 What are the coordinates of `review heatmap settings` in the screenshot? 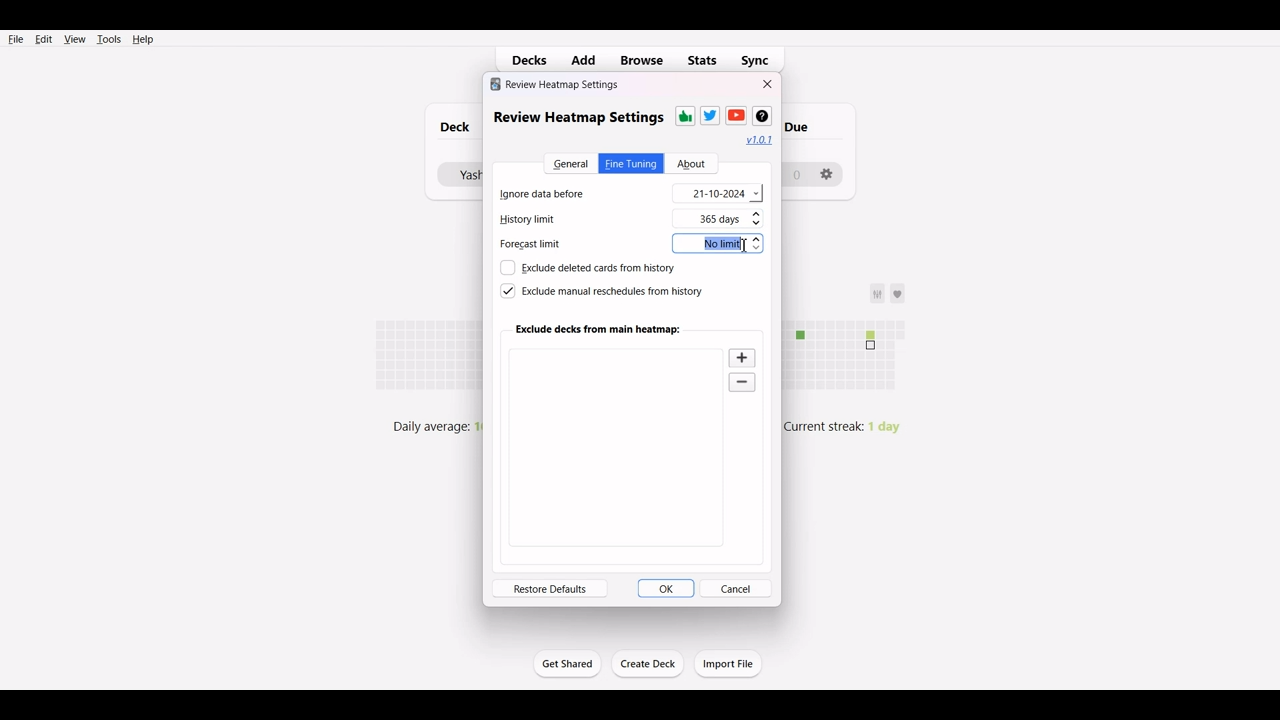 It's located at (555, 84).